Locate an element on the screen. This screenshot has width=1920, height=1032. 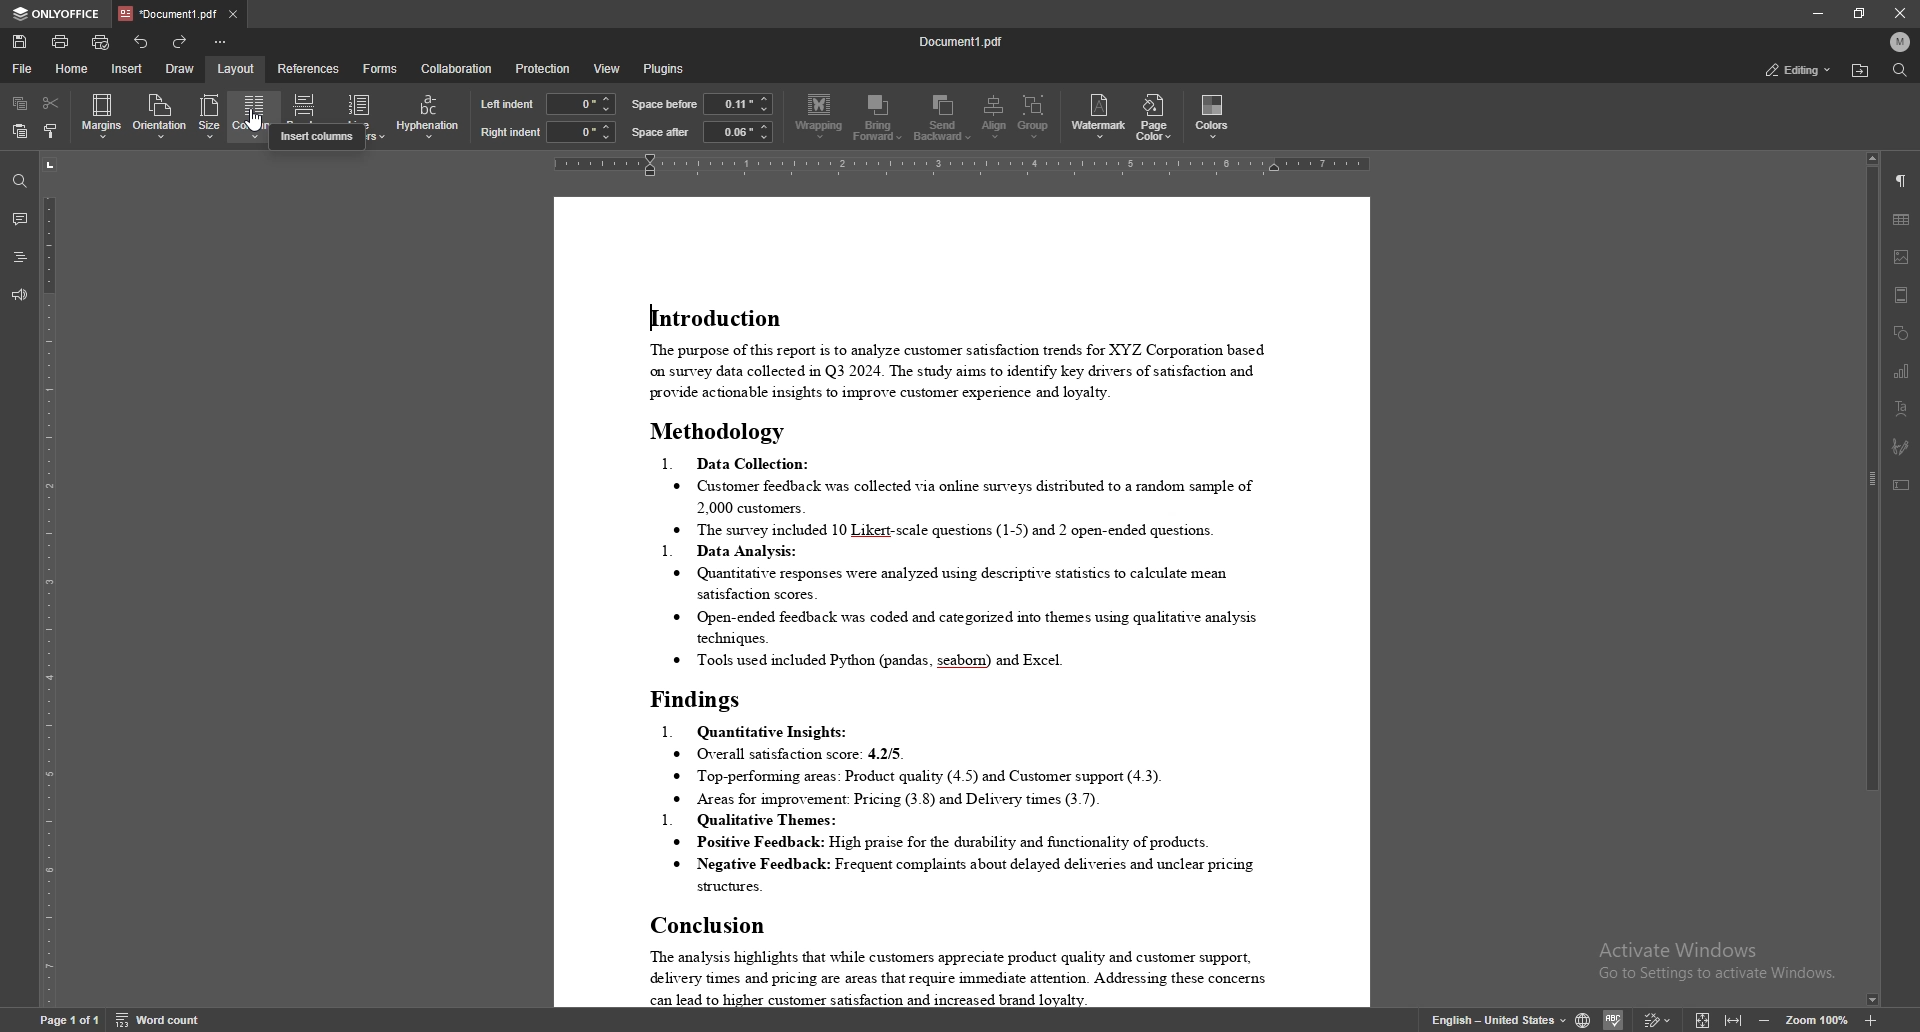
onlyoffice is located at coordinates (58, 15).